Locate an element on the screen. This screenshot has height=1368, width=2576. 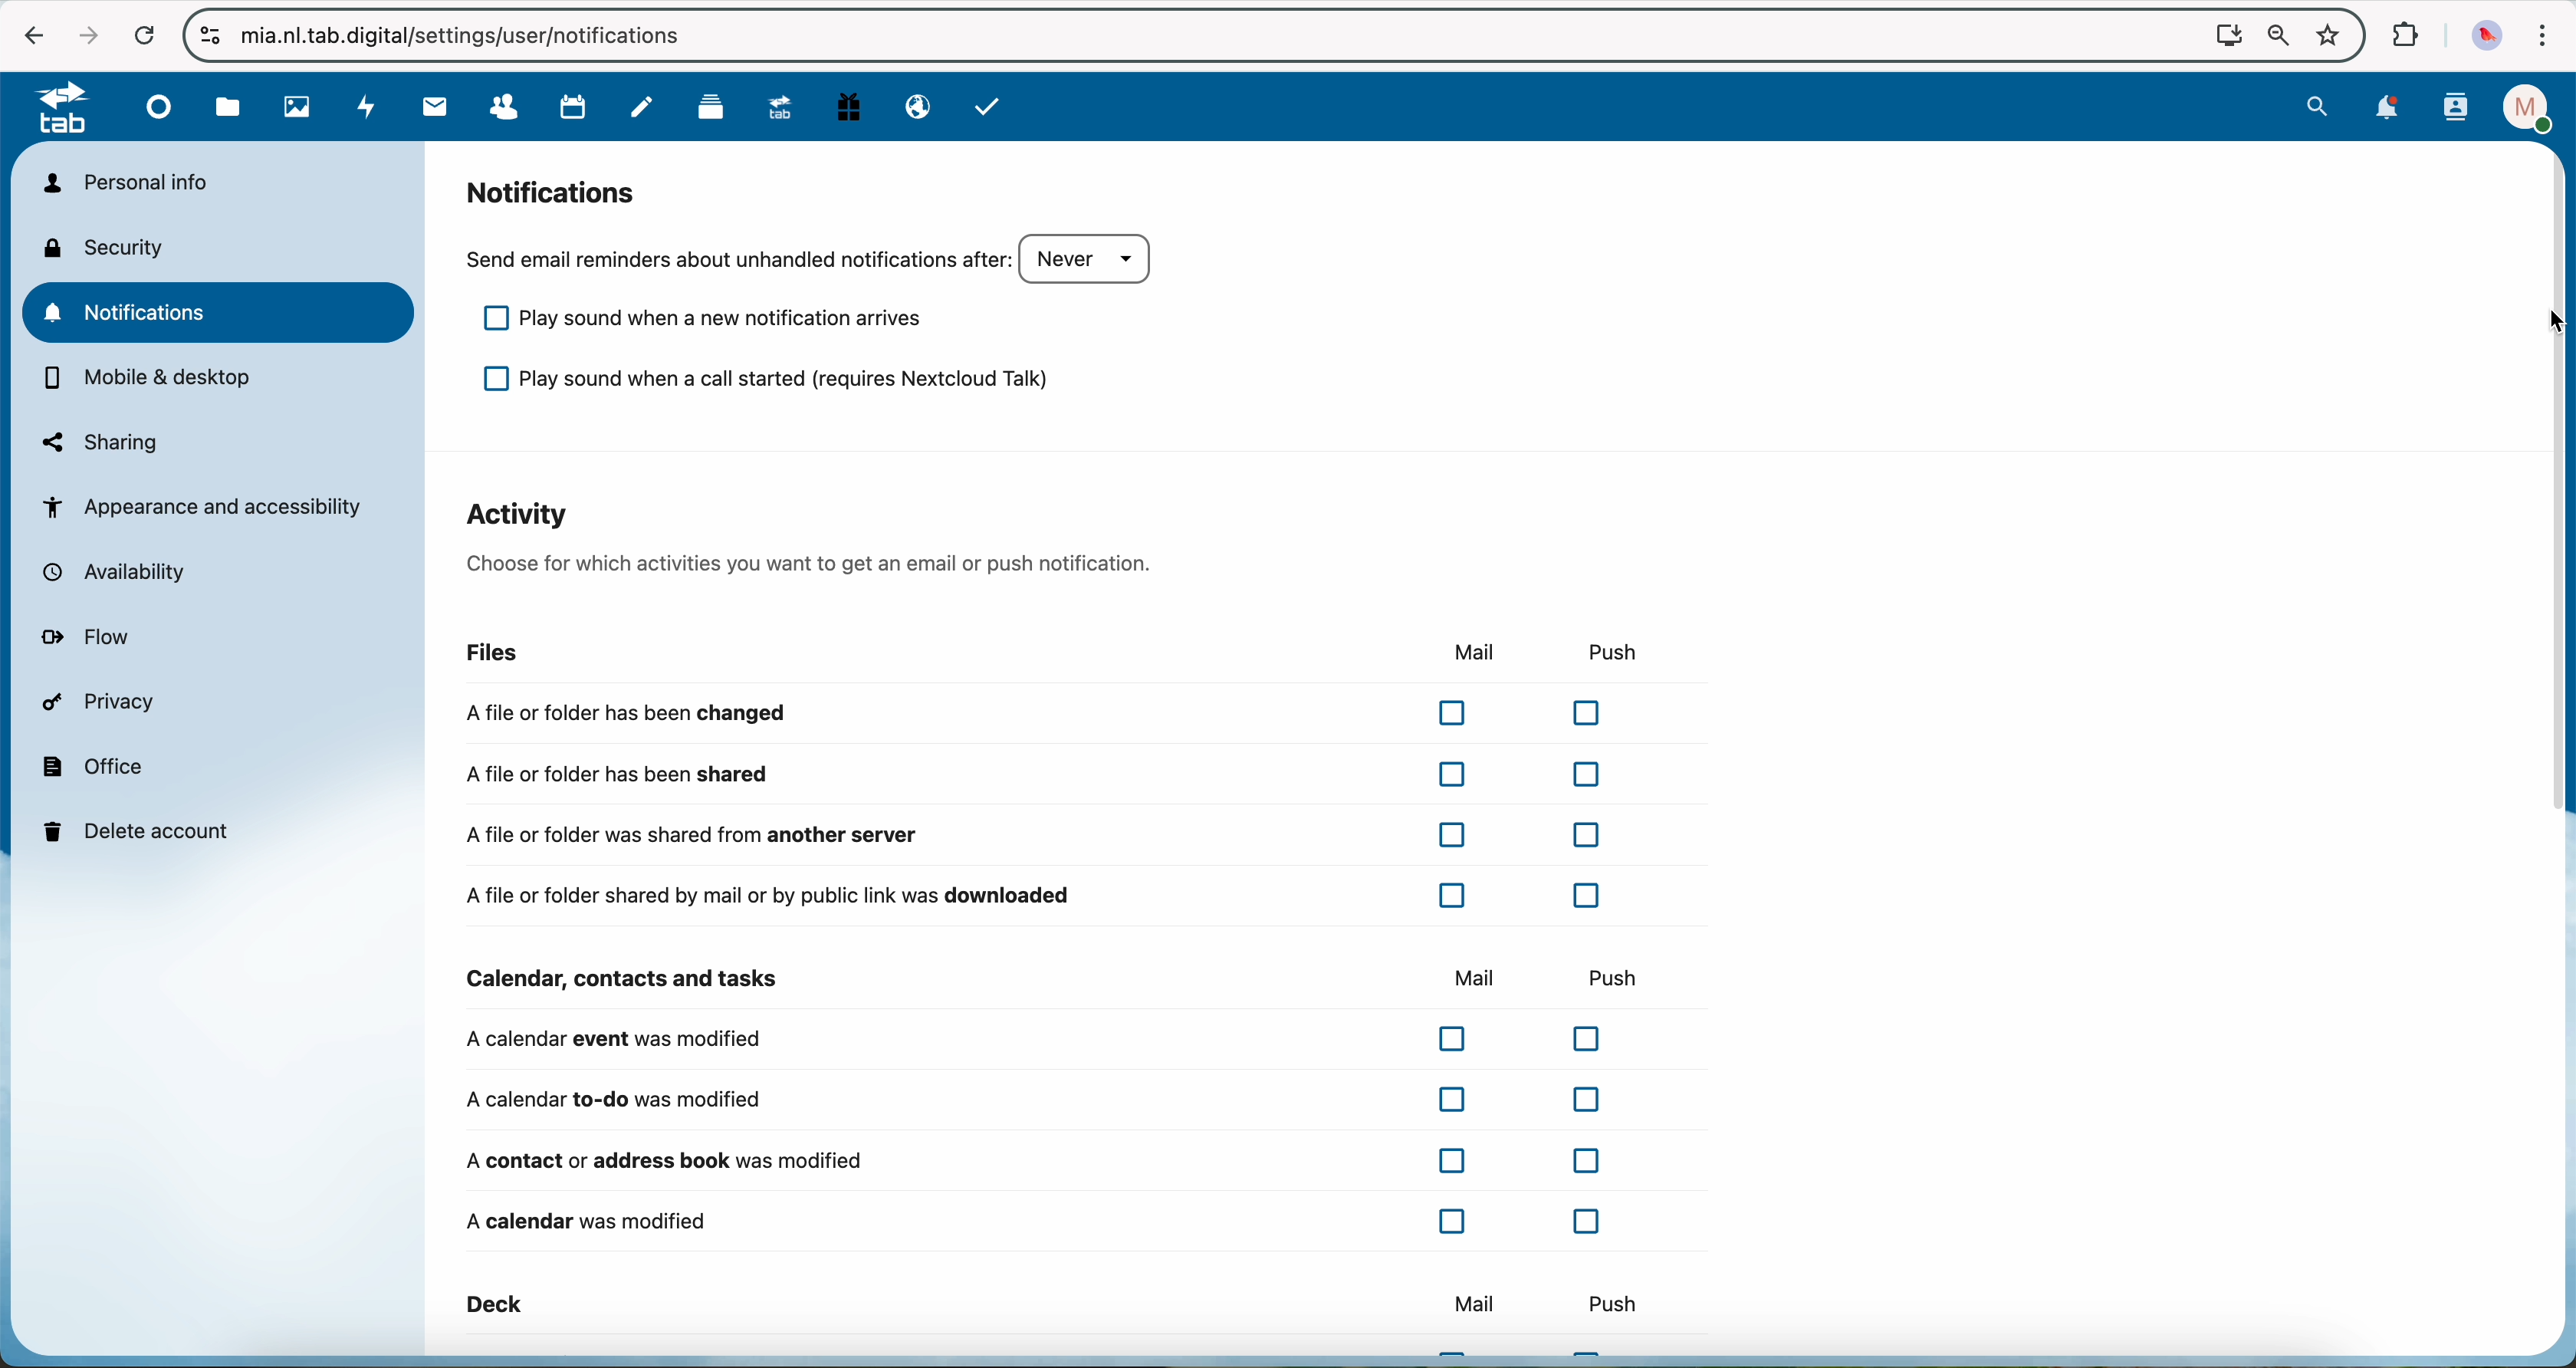
photos is located at coordinates (294, 108).